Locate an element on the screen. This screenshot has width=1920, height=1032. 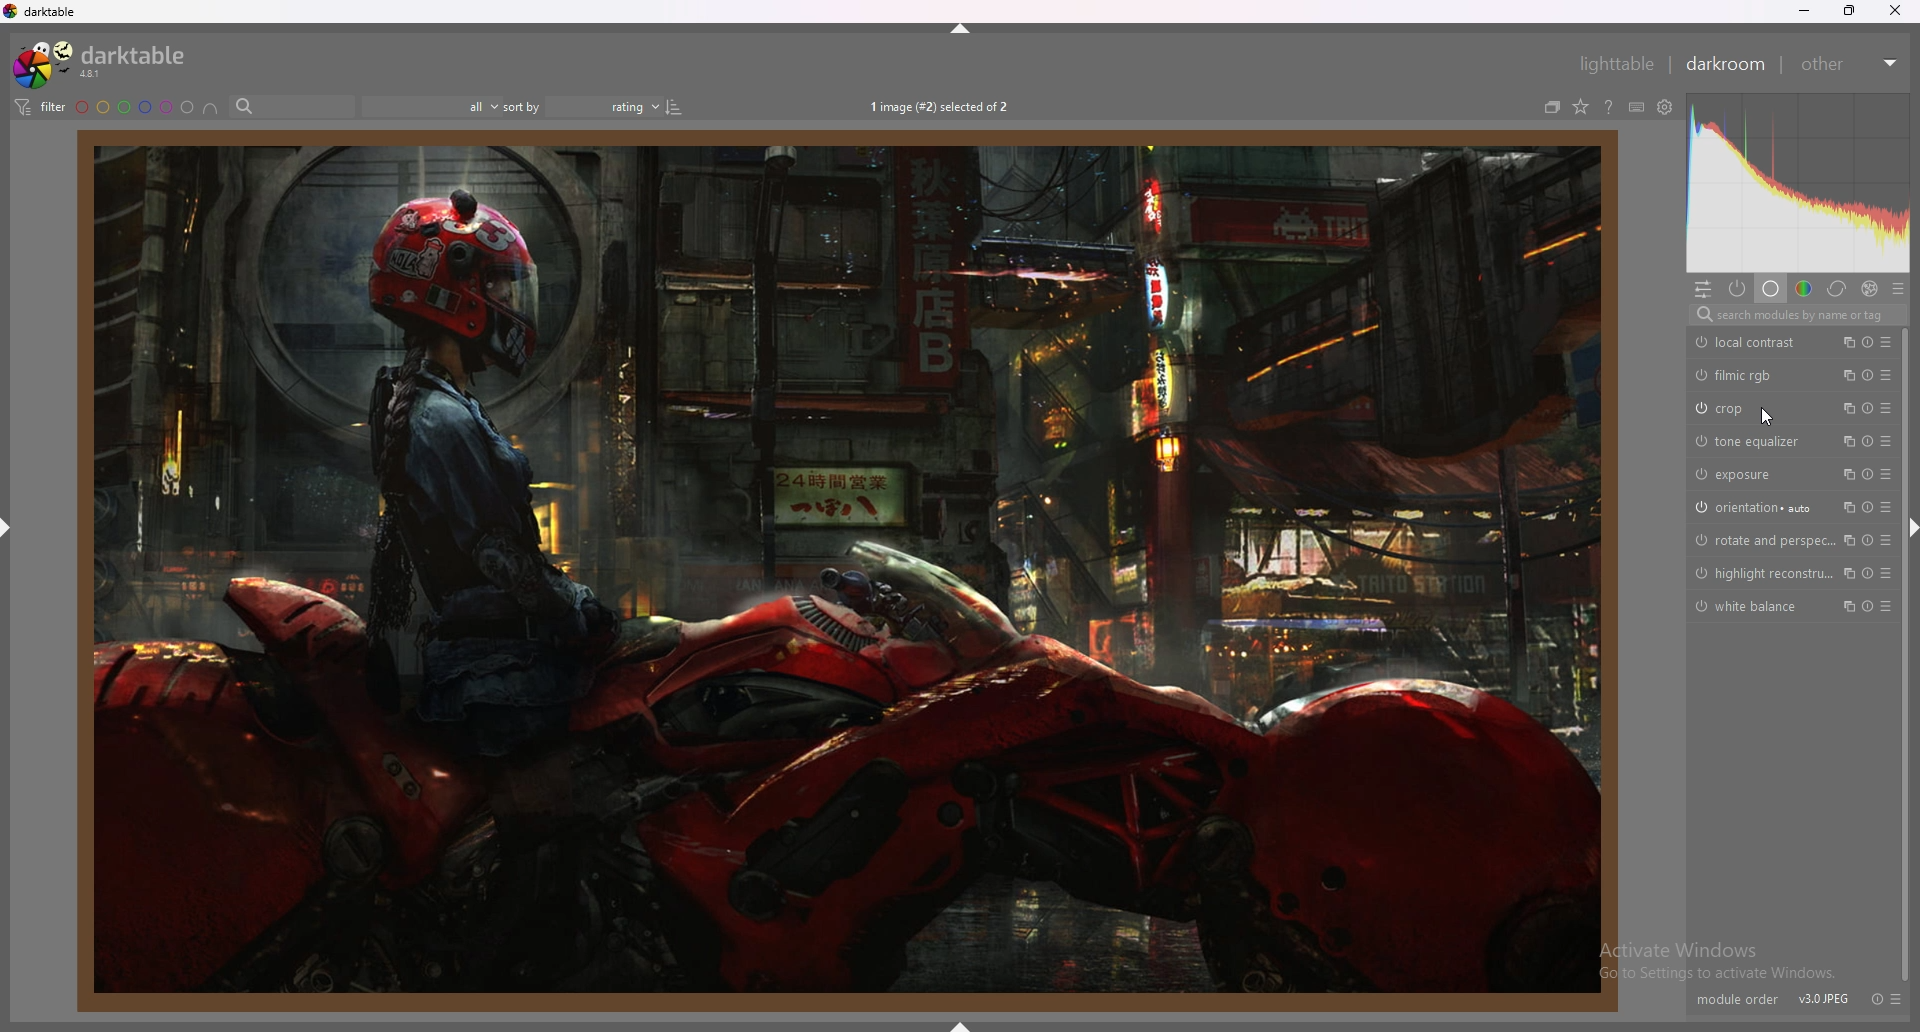
minimize is located at coordinates (1802, 11).